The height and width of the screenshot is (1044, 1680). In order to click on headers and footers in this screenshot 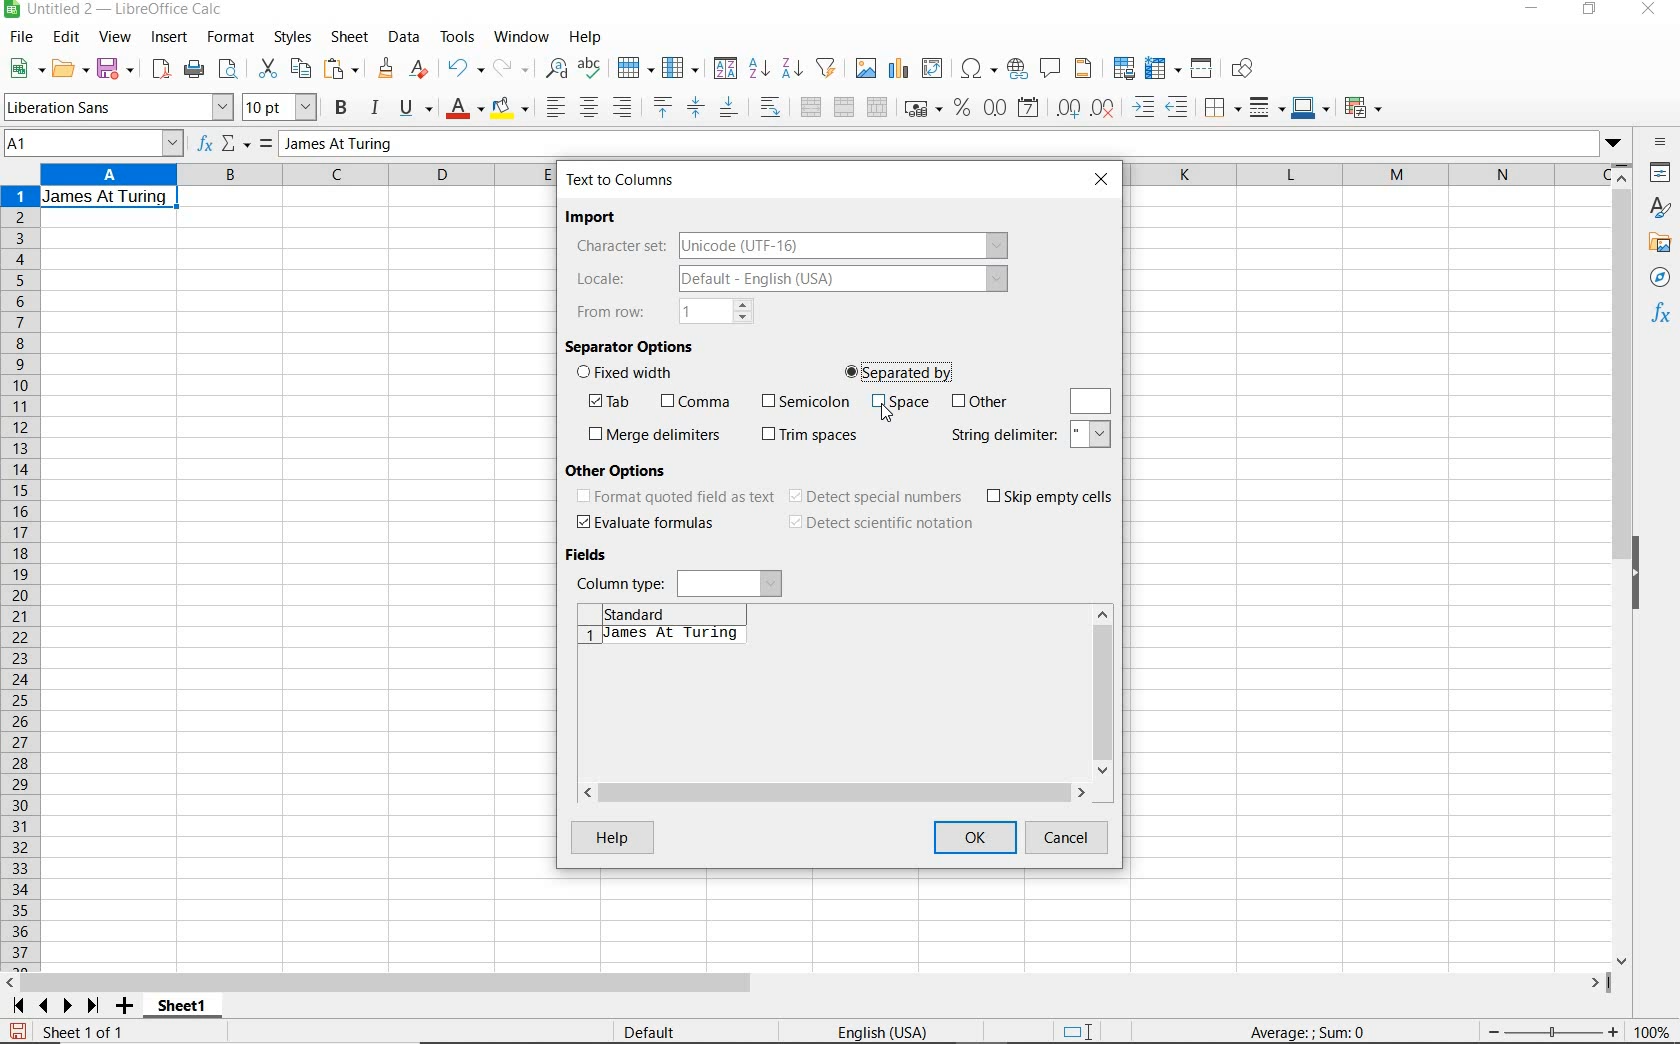, I will do `click(1086, 72)`.